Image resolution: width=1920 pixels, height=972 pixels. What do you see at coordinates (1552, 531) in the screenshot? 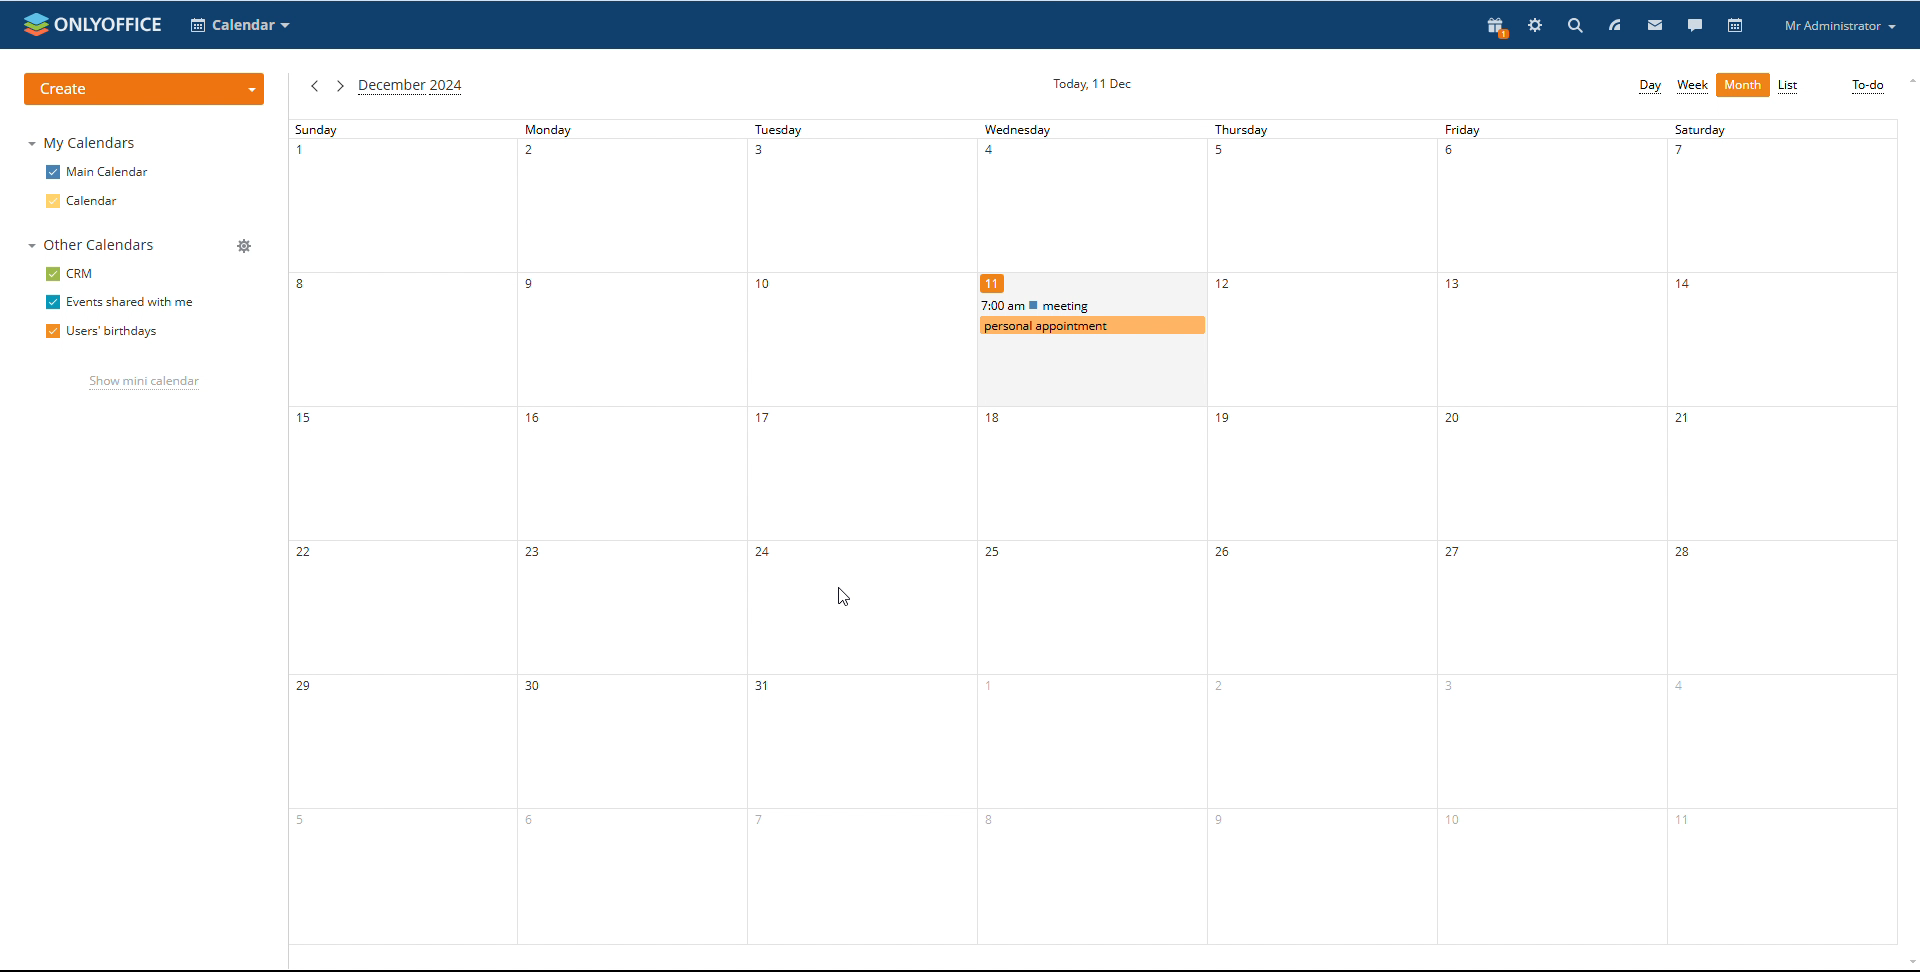
I see `friday` at bounding box center [1552, 531].